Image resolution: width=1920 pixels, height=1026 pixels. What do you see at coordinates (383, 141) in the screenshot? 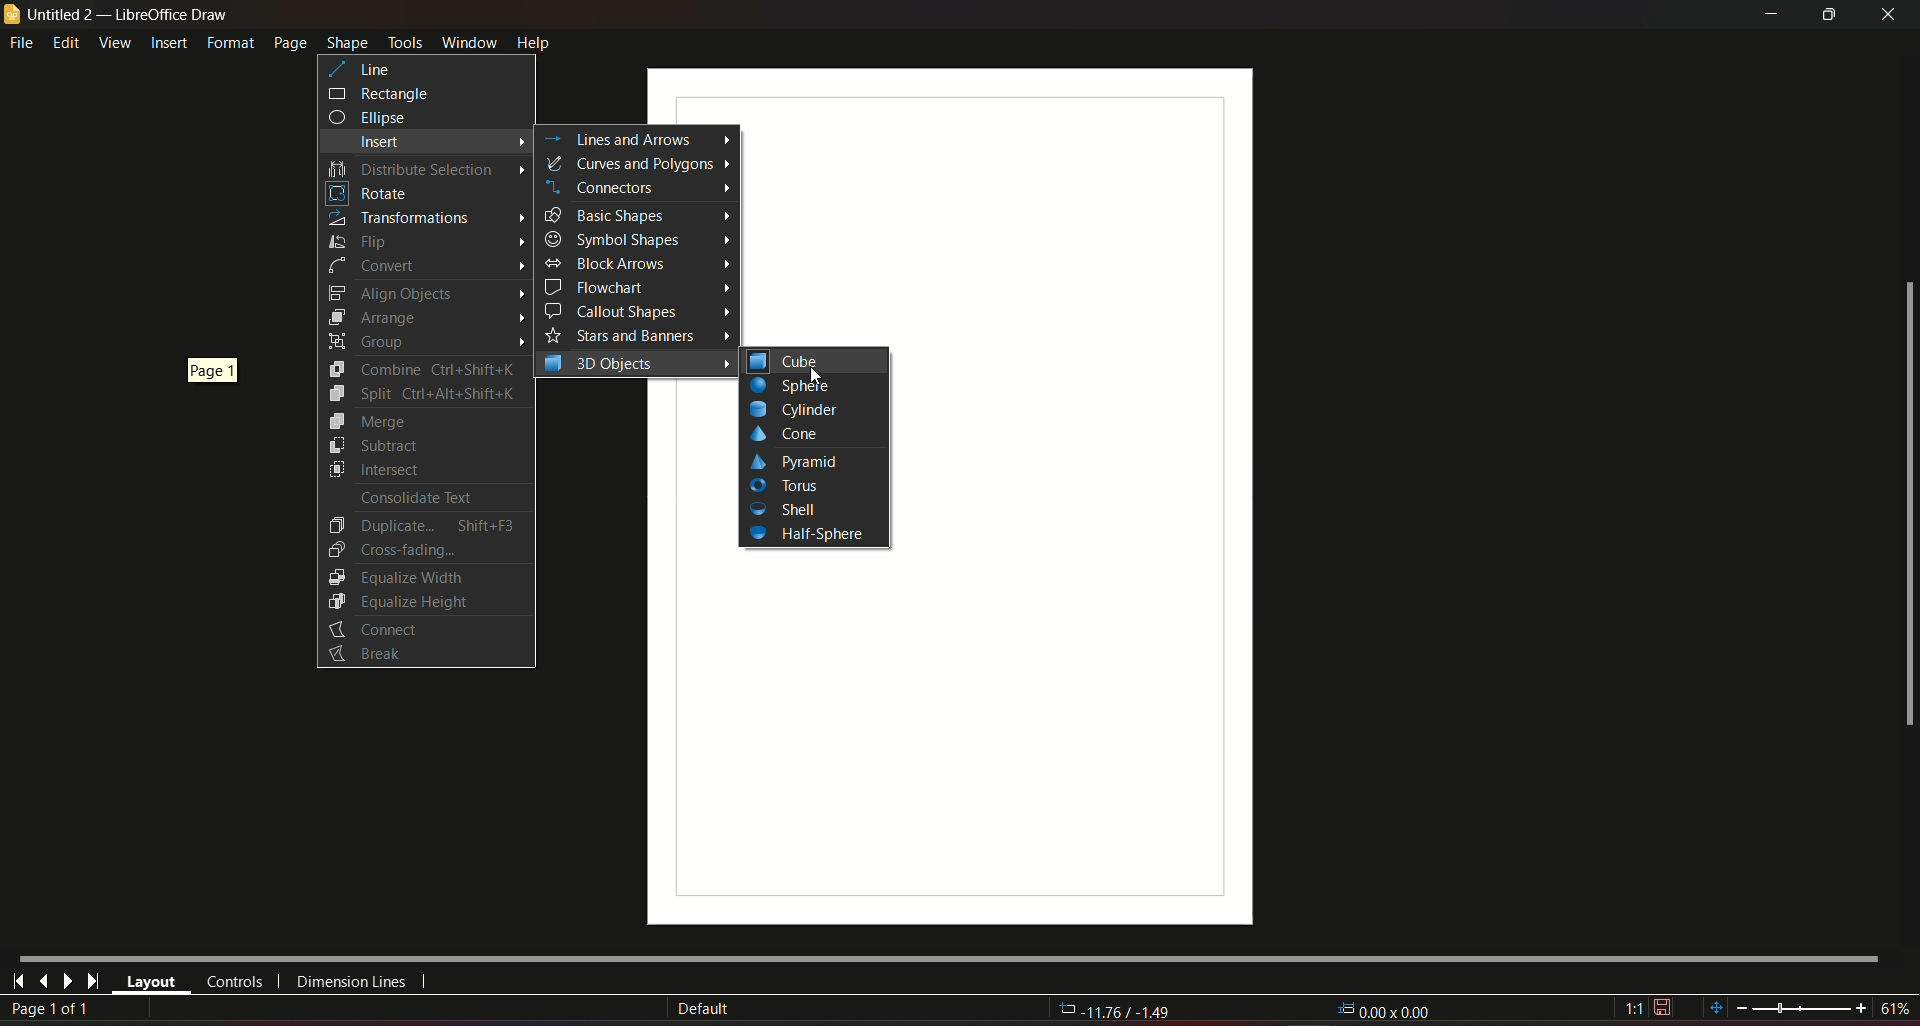
I see `insert` at bounding box center [383, 141].